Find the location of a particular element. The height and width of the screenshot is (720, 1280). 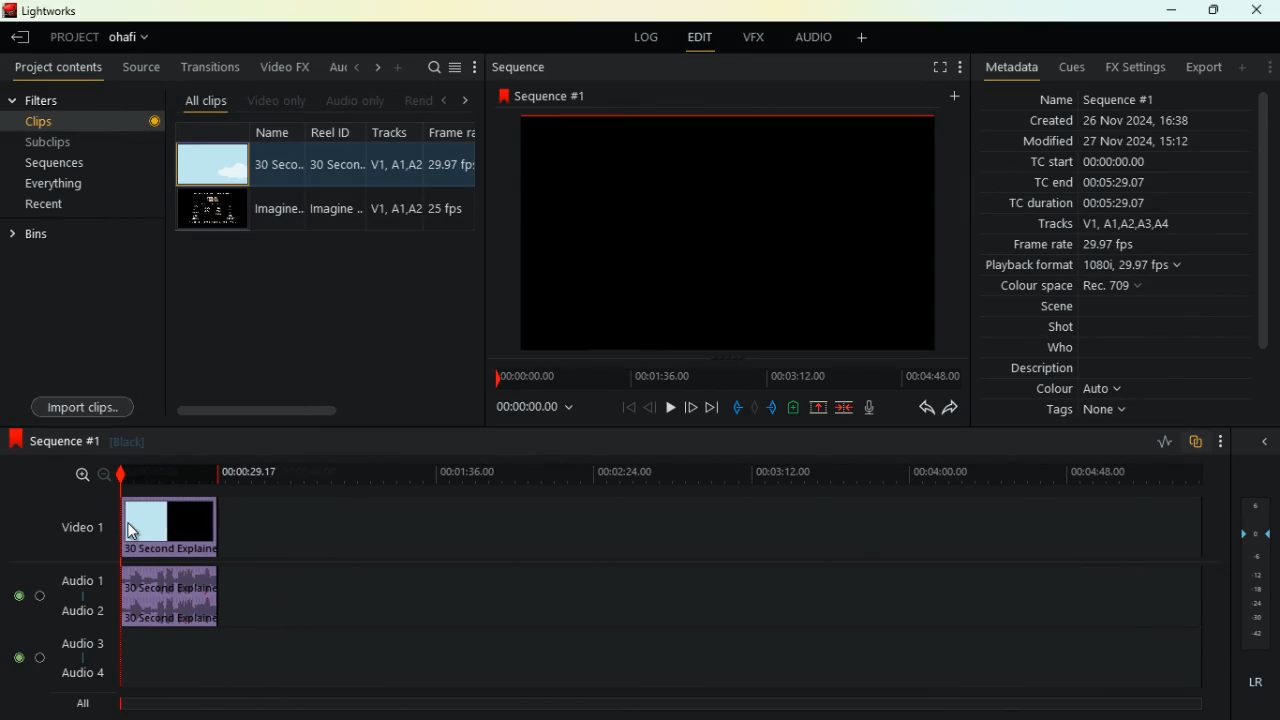

menu is located at coordinates (456, 67).